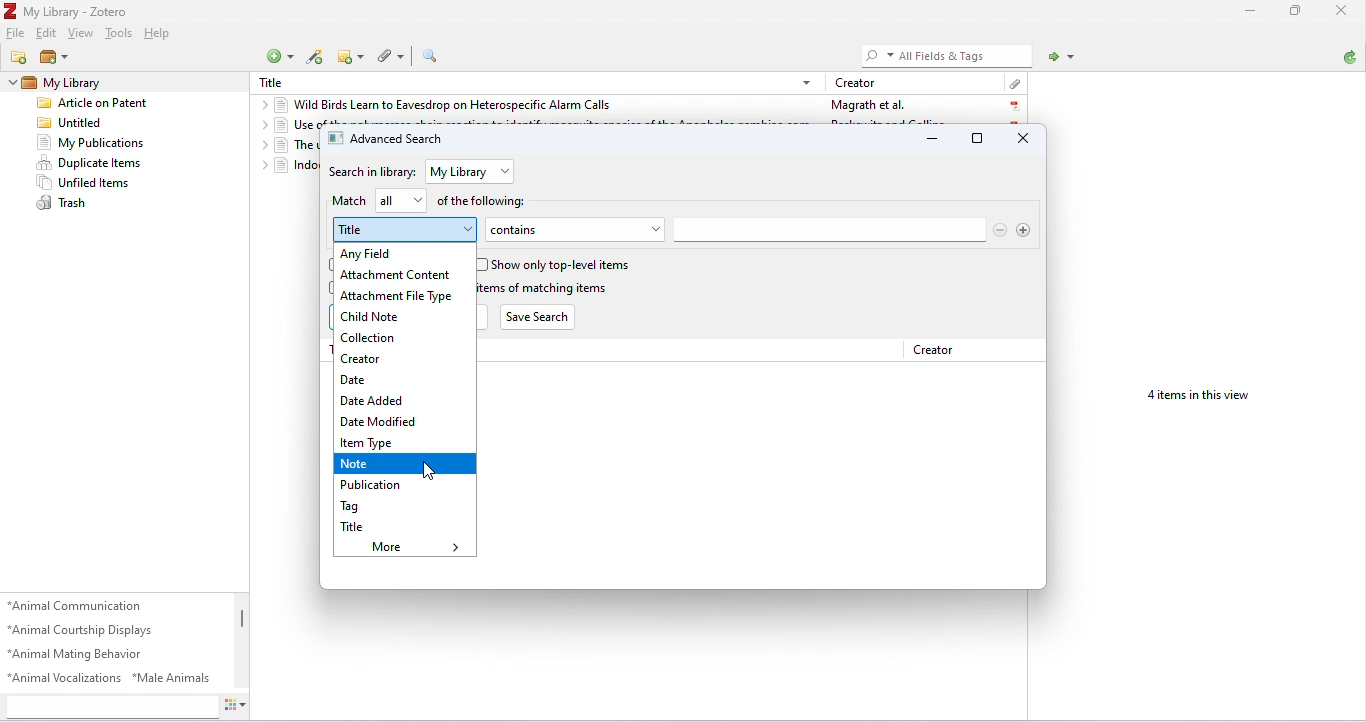  I want to click on drop-down, so click(504, 172).